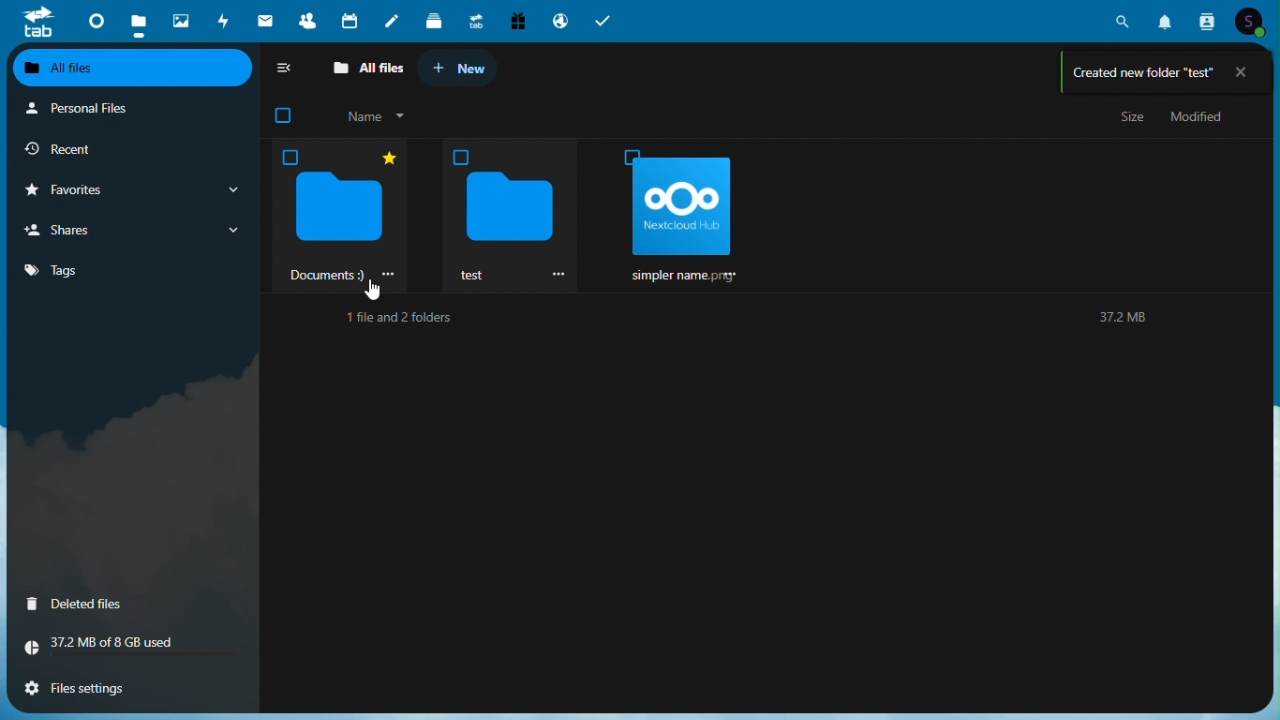 Image resolution: width=1280 pixels, height=720 pixels. I want to click on Recent, so click(125, 152).